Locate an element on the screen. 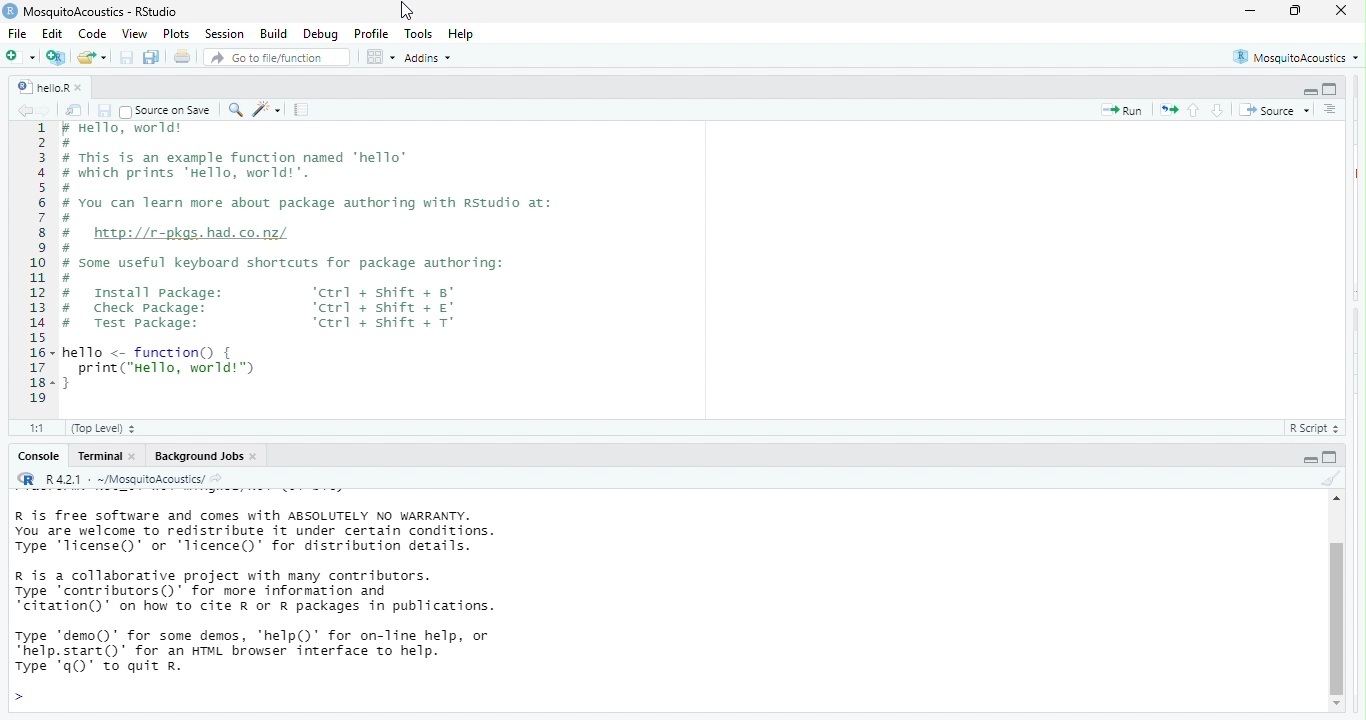 The height and width of the screenshot is (720, 1366). source is located at coordinates (1274, 108).